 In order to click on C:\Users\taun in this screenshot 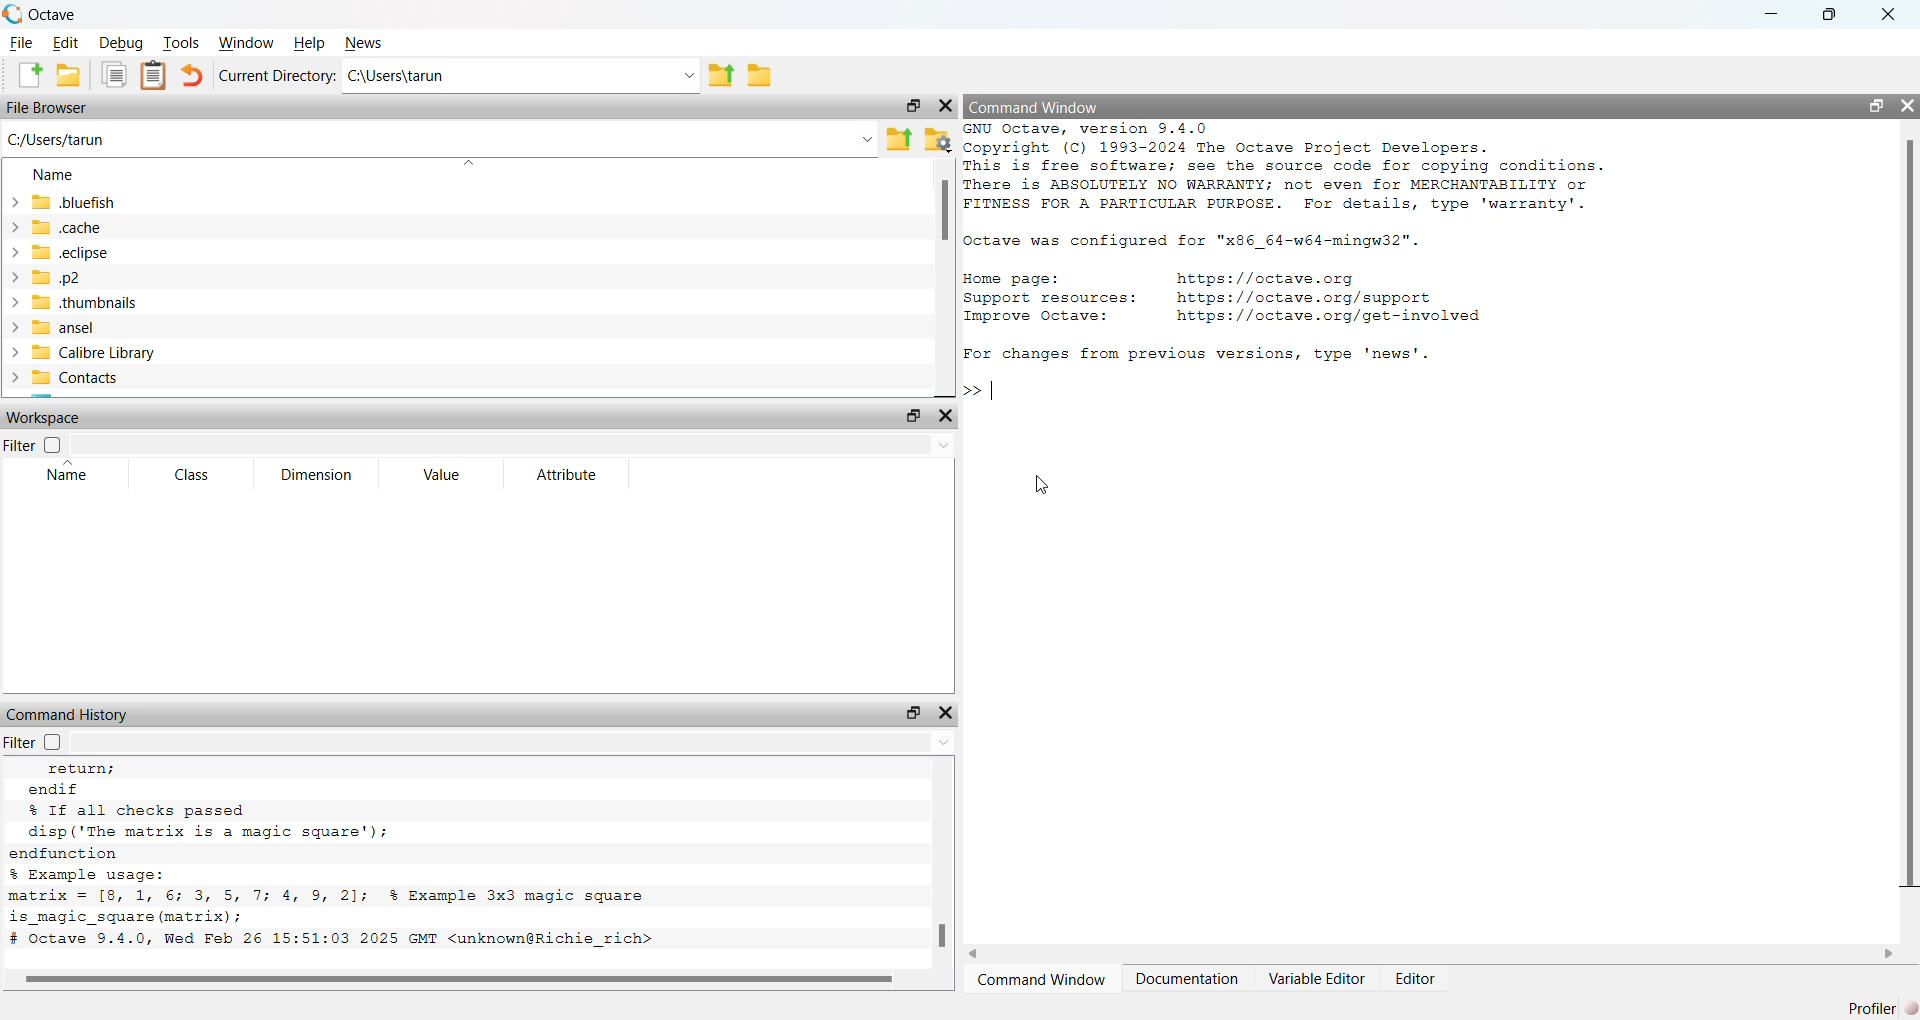, I will do `click(398, 75)`.